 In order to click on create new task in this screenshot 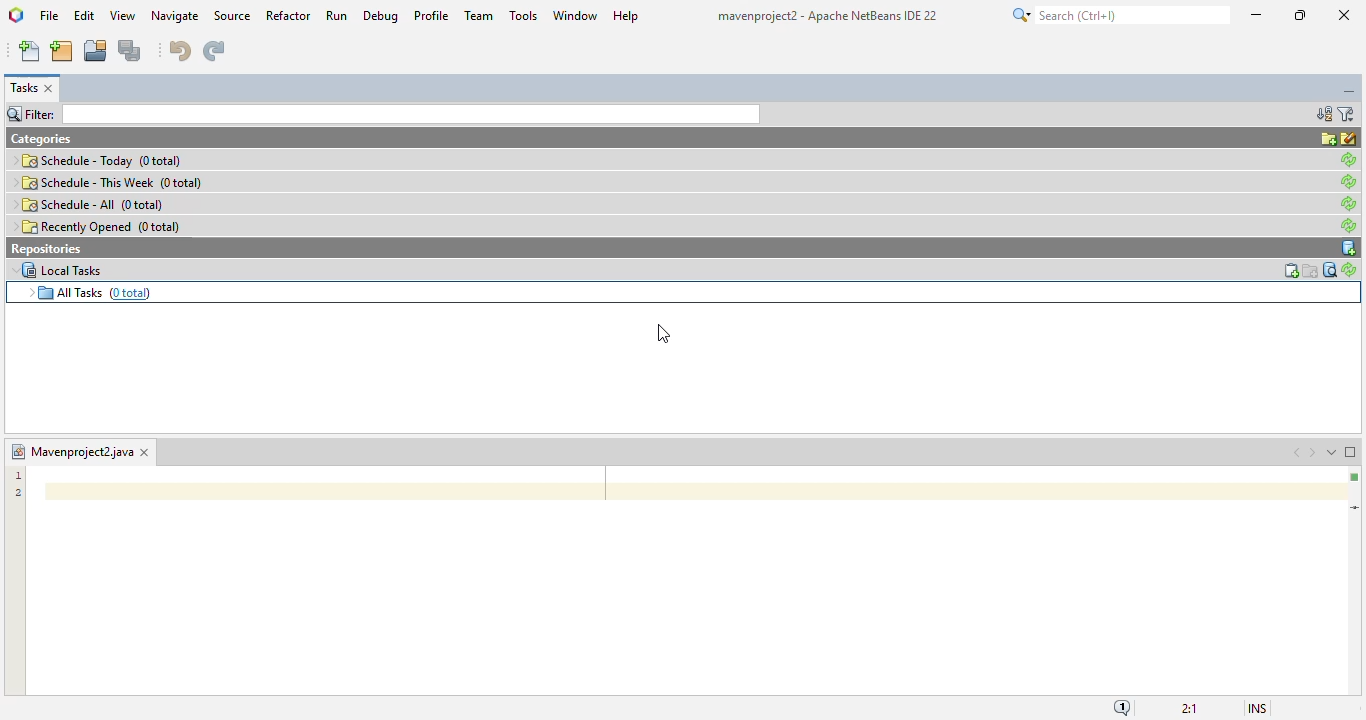, I will do `click(1288, 270)`.